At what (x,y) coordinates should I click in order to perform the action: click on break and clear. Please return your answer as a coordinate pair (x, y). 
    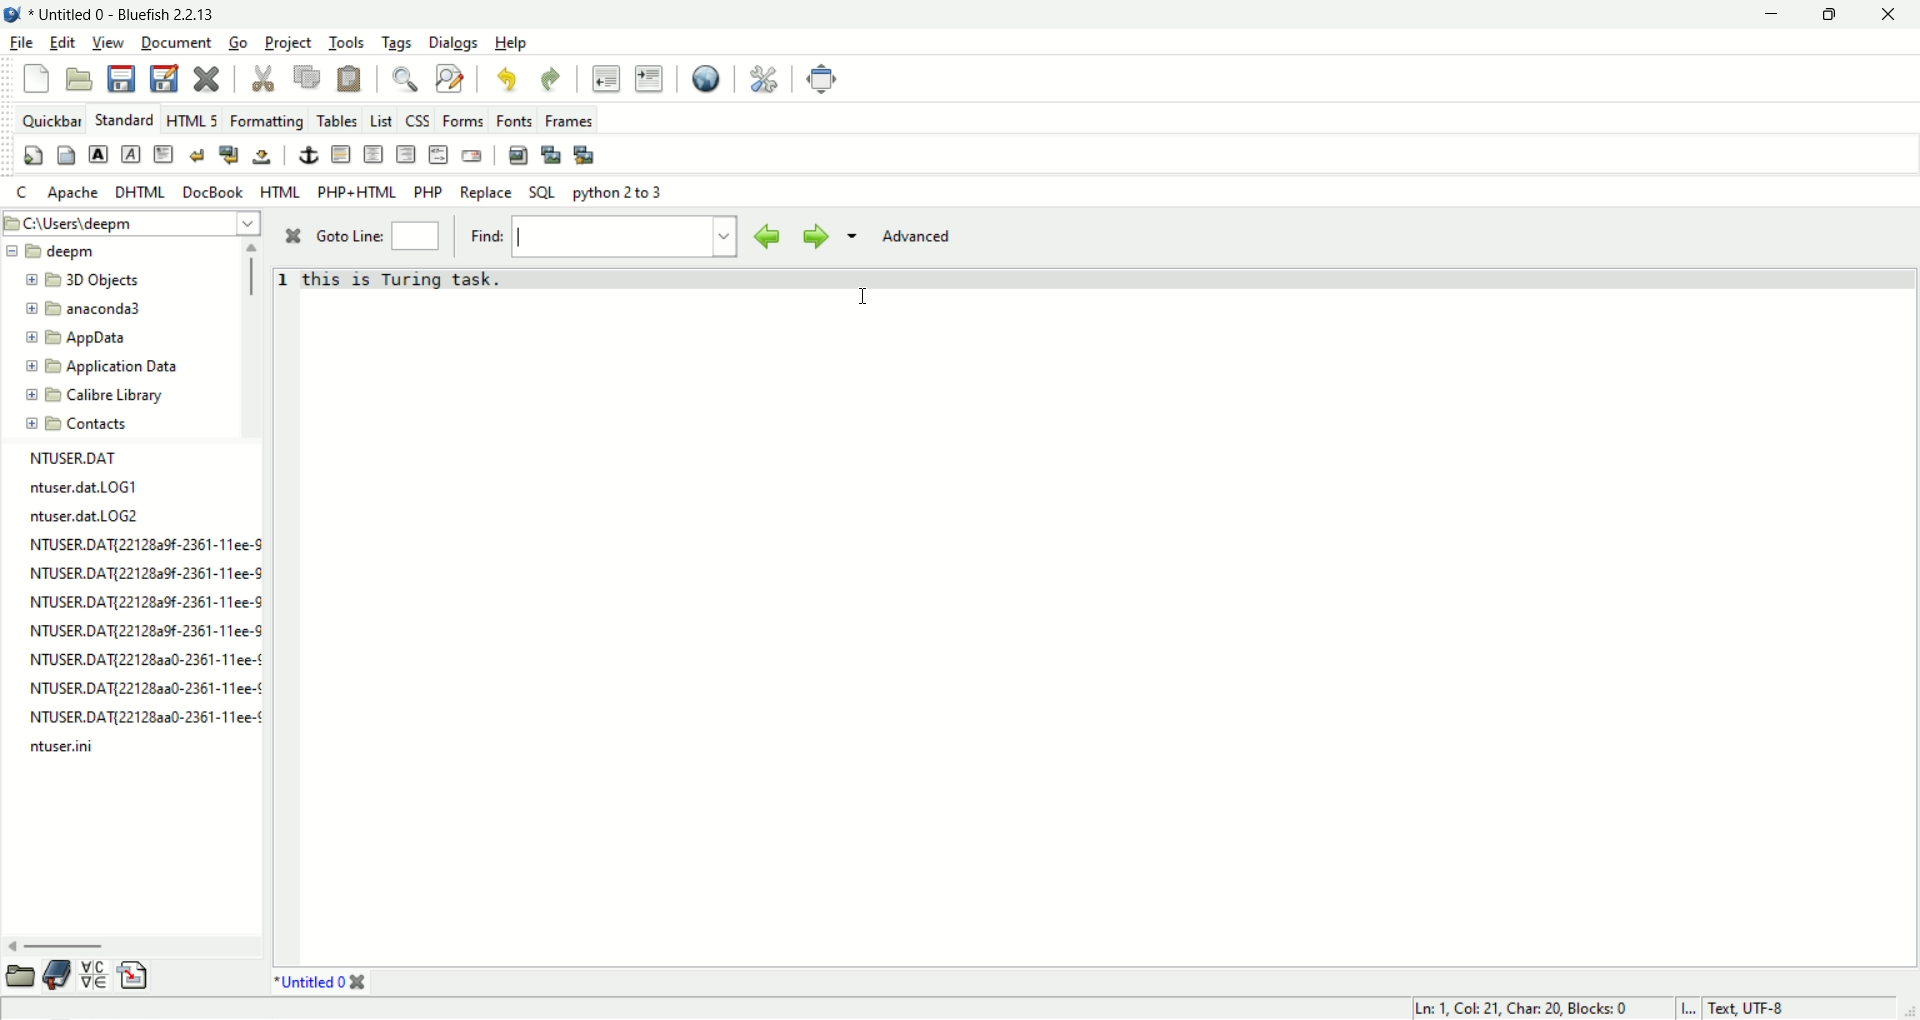
    Looking at the image, I should click on (230, 156).